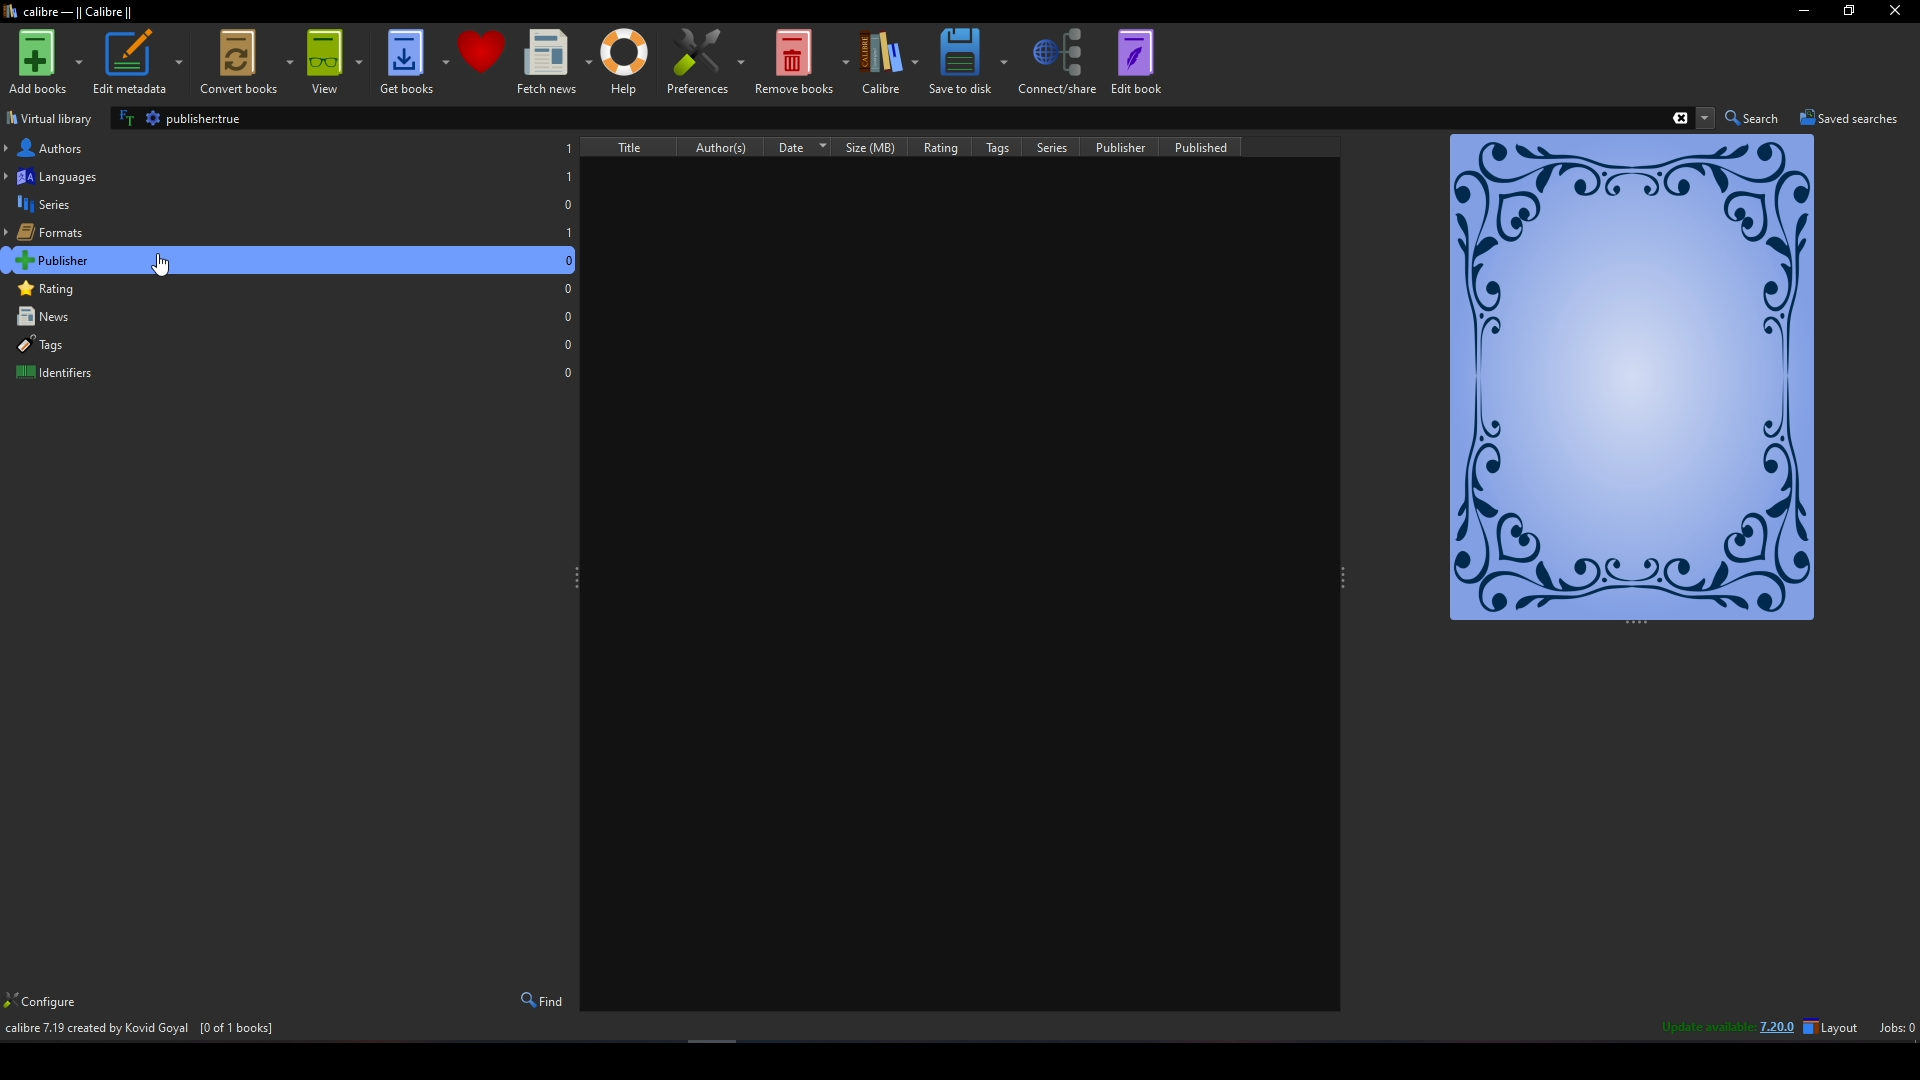 This screenshot has height=1080, width=1920. Describe the element at coordinates (334, 61) in the screenshot. I see `View` at that location.